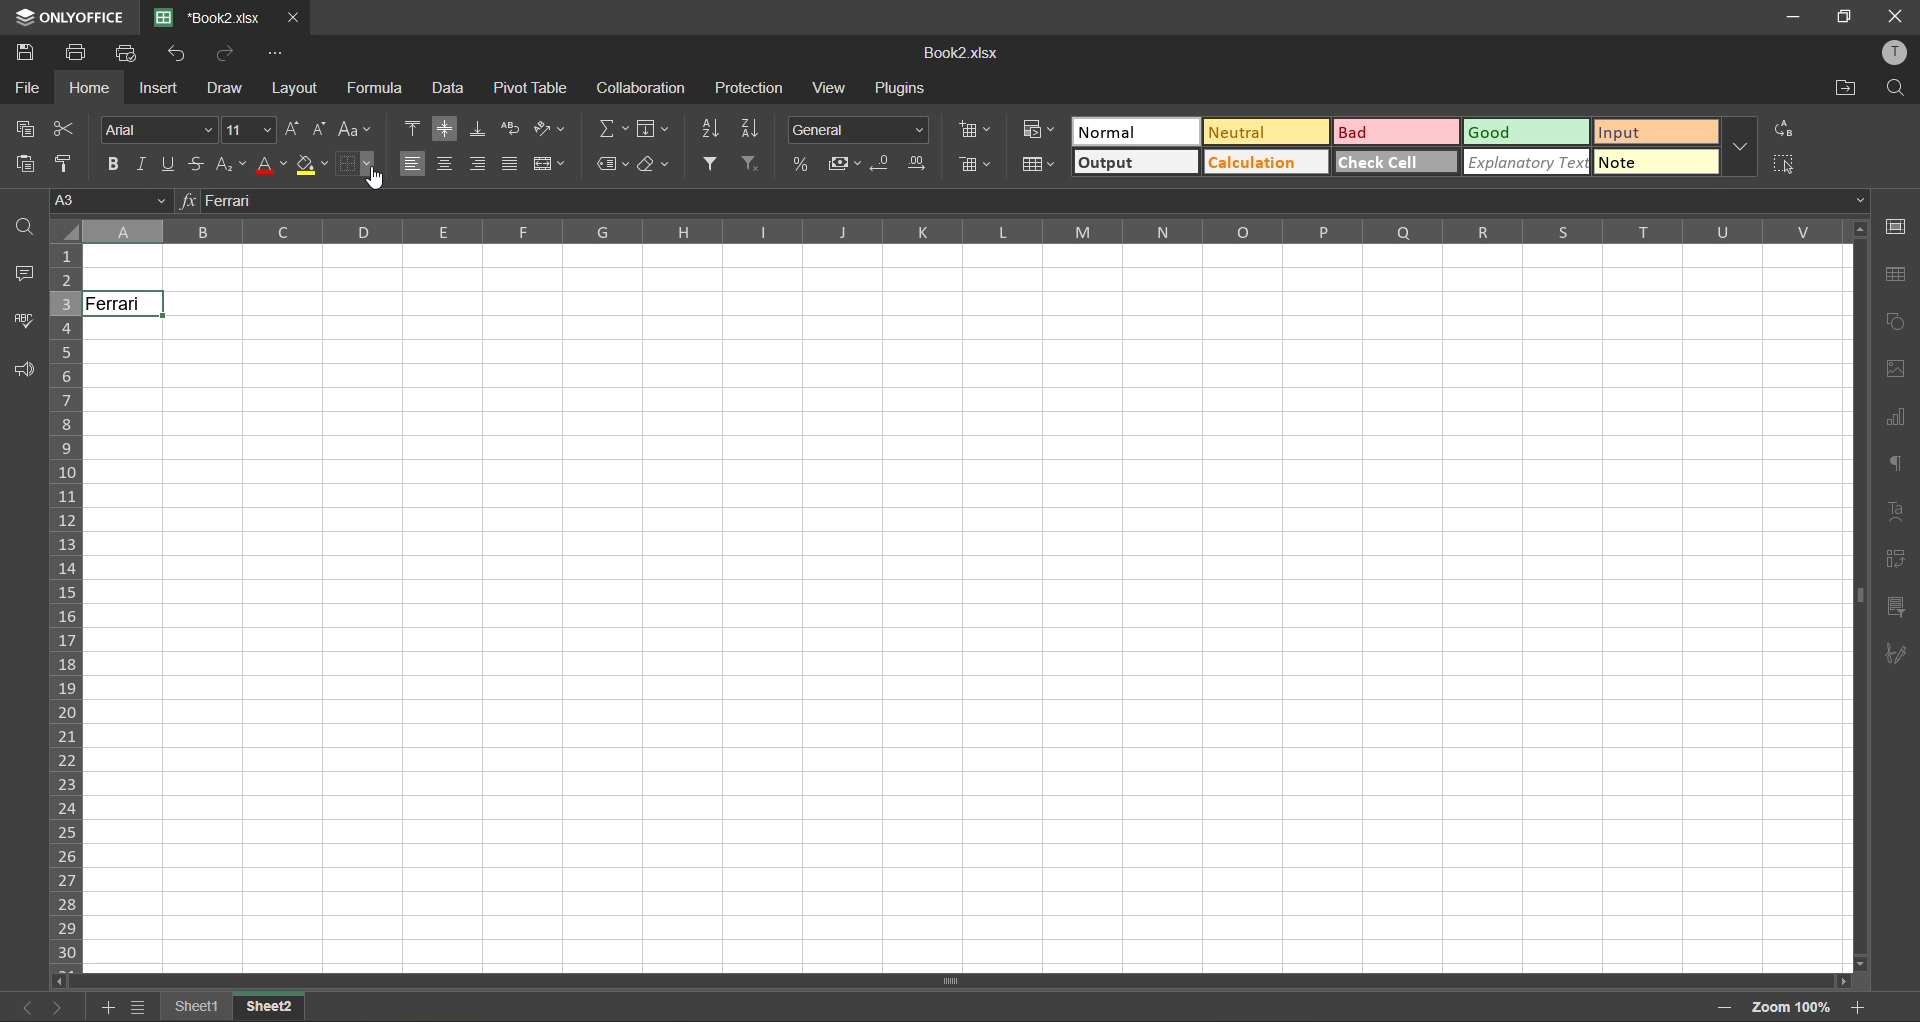 The image size is (1920, 1022). I want to click on zoom factor, so click(1795, 1007).